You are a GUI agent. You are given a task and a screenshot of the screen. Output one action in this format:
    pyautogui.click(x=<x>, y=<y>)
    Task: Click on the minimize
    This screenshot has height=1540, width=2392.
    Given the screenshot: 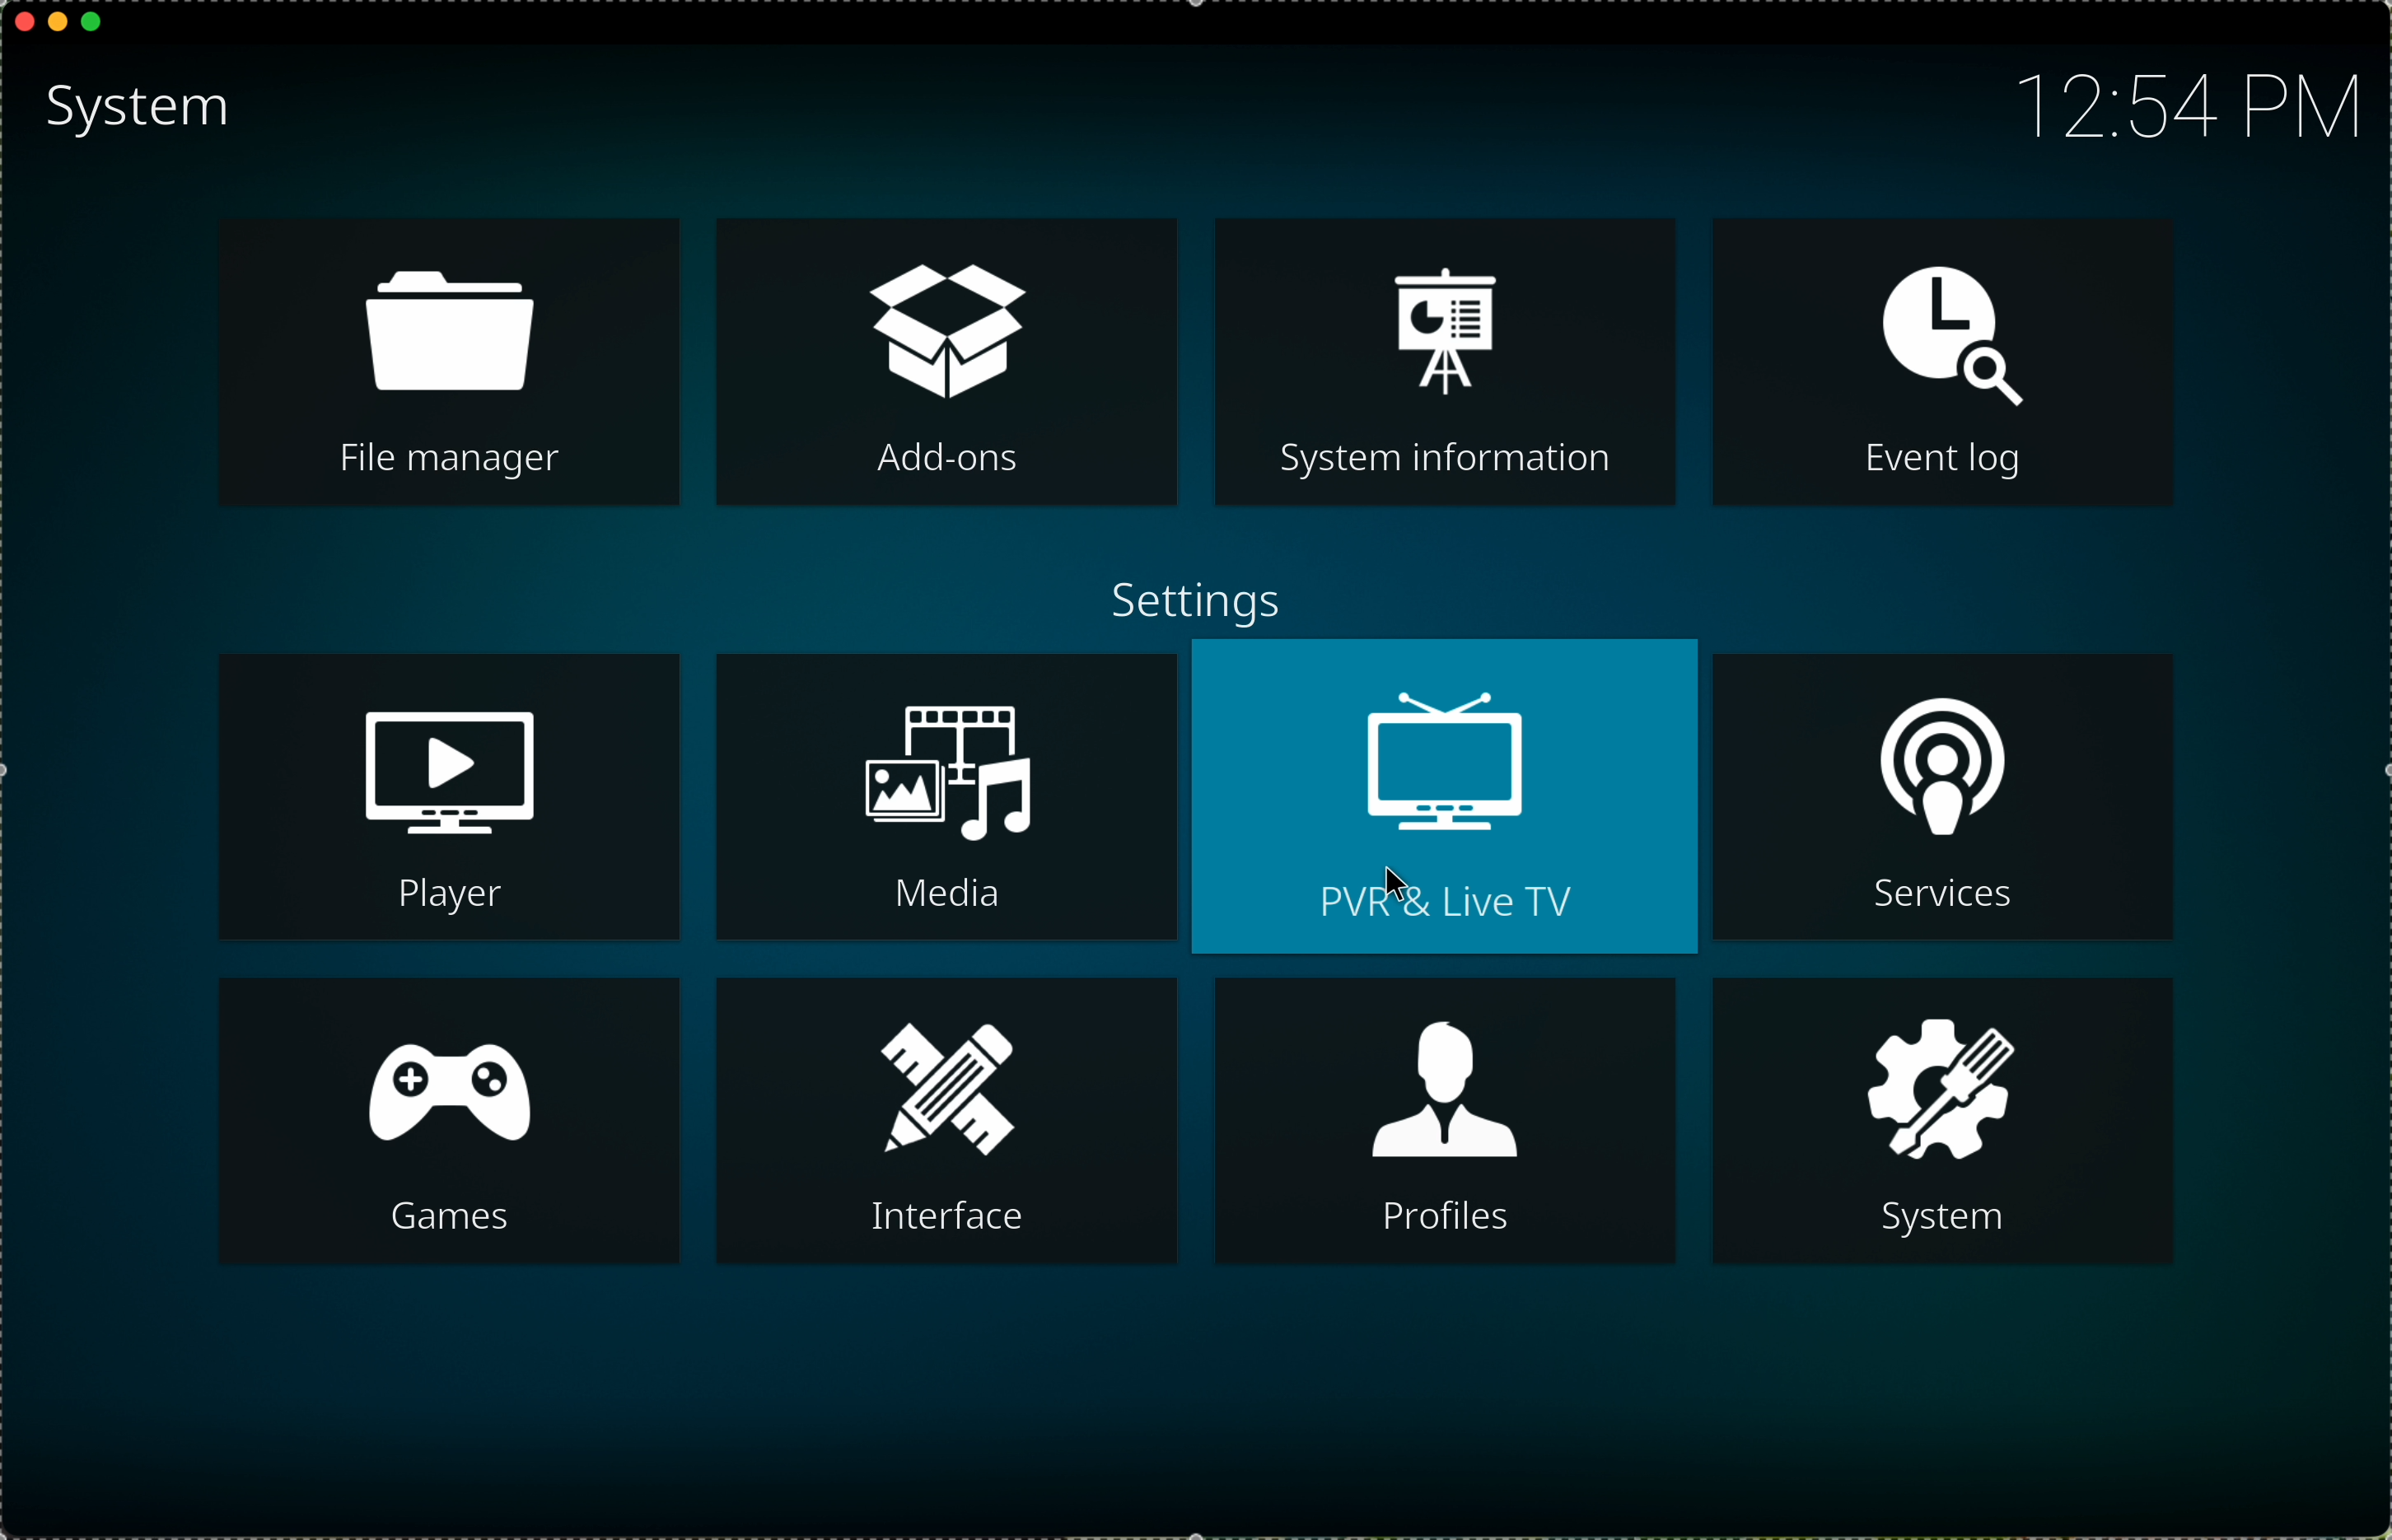 What is the action you would take?
    pyautogui.click(x=58, y=30)
    